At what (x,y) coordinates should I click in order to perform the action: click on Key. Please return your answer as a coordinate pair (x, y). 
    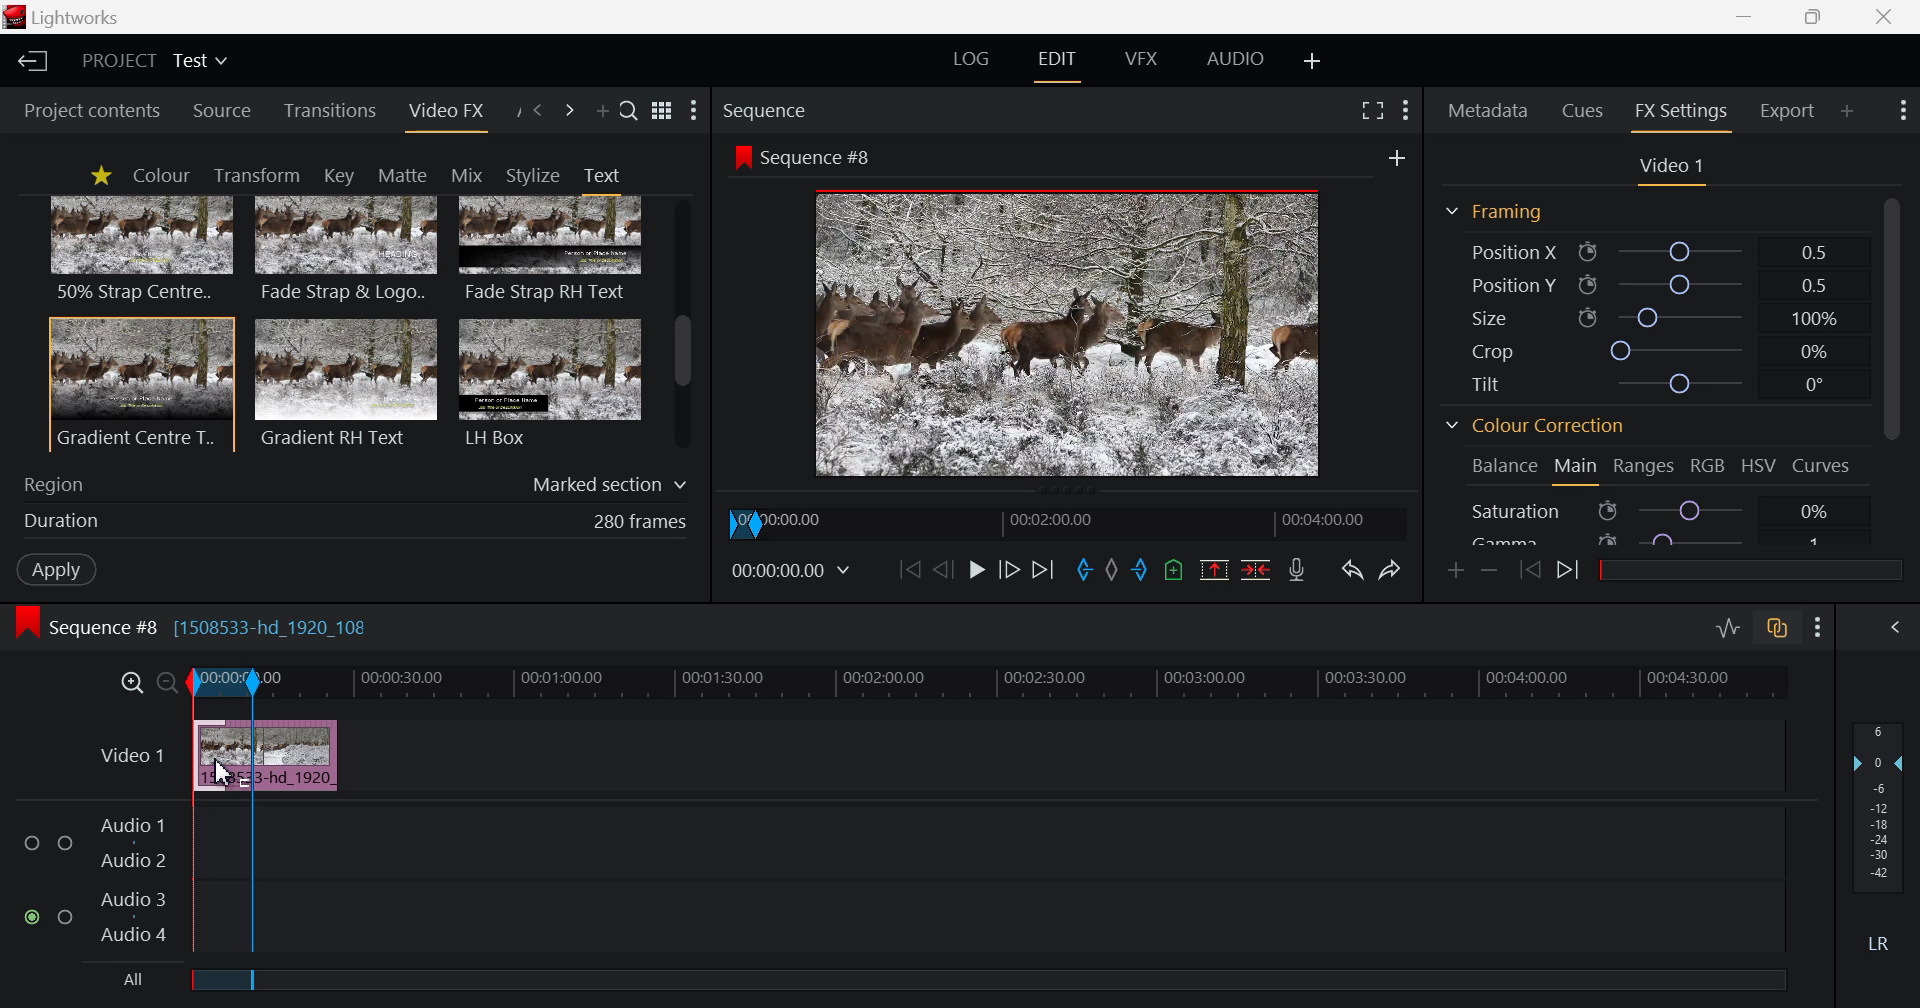
    Looking at the image, I should click on (337, 176).